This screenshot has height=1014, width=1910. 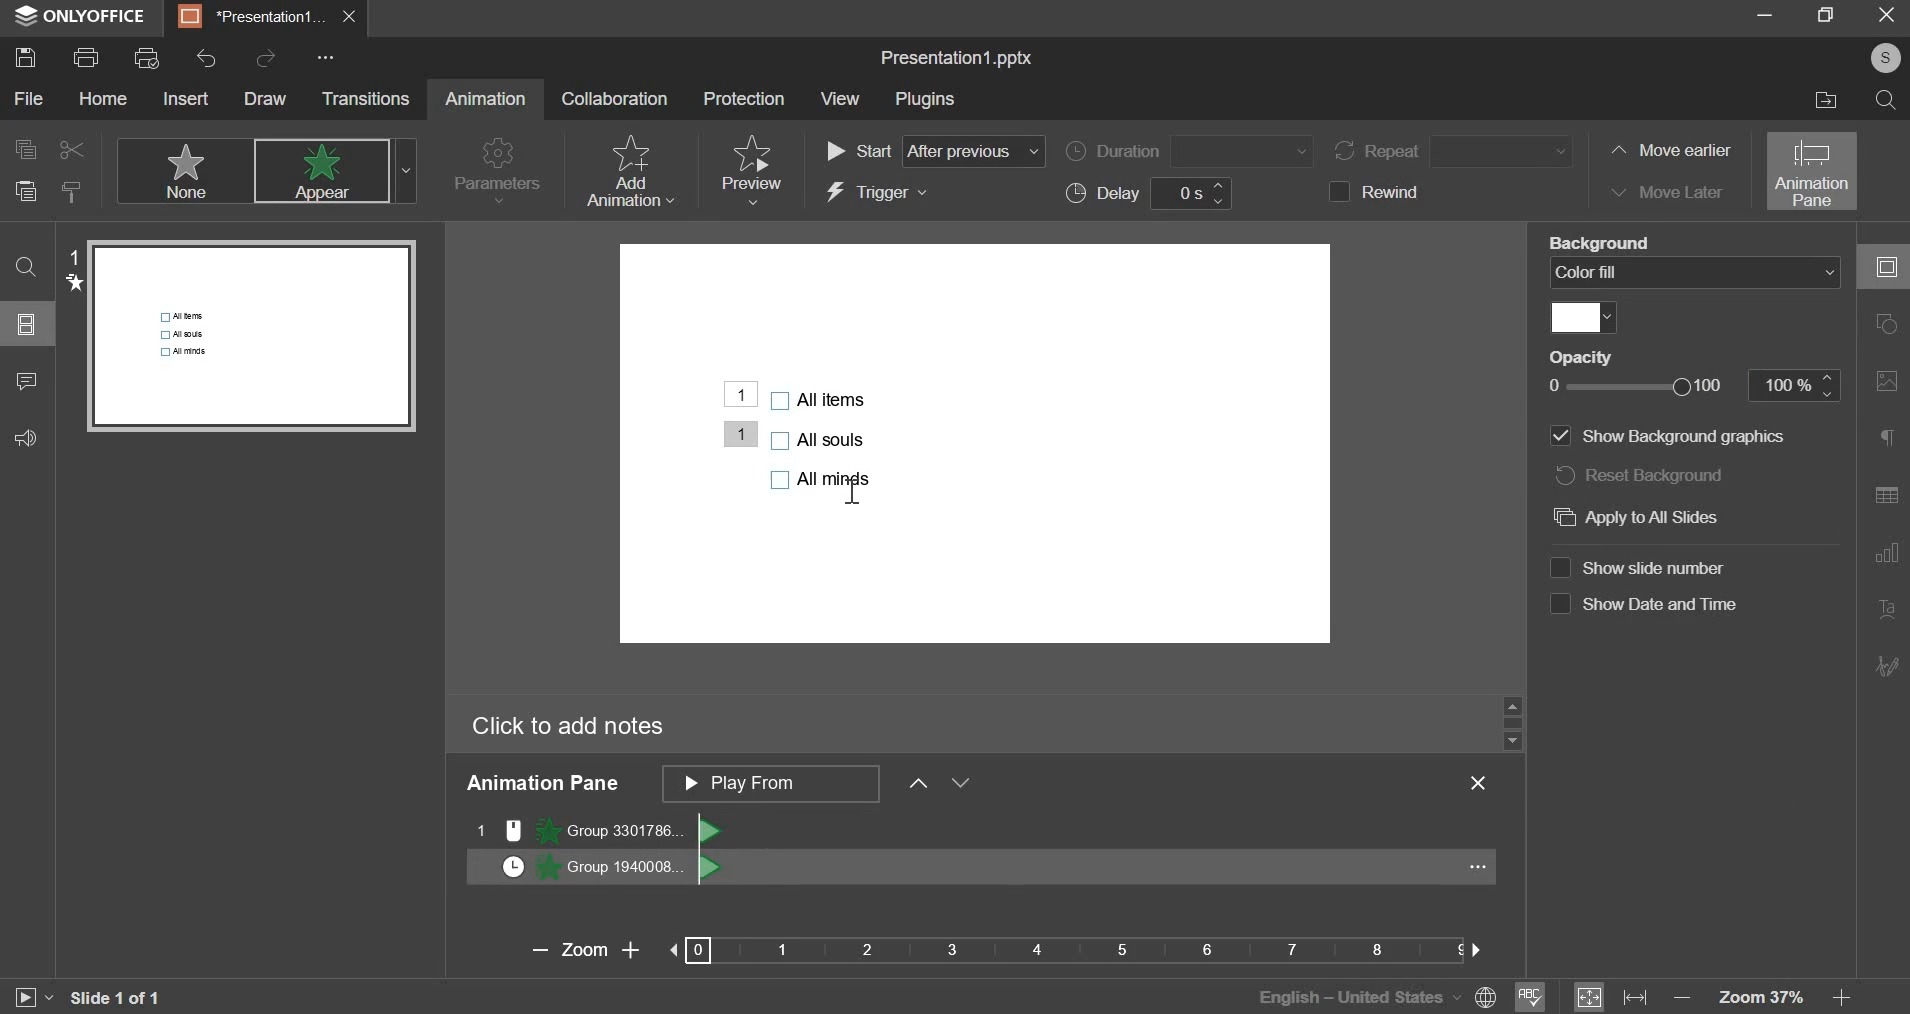 What do you see at coordinates (114, 998) in the screenshot?
I see `slide 1 of 1` at bounding box center [114, 998].